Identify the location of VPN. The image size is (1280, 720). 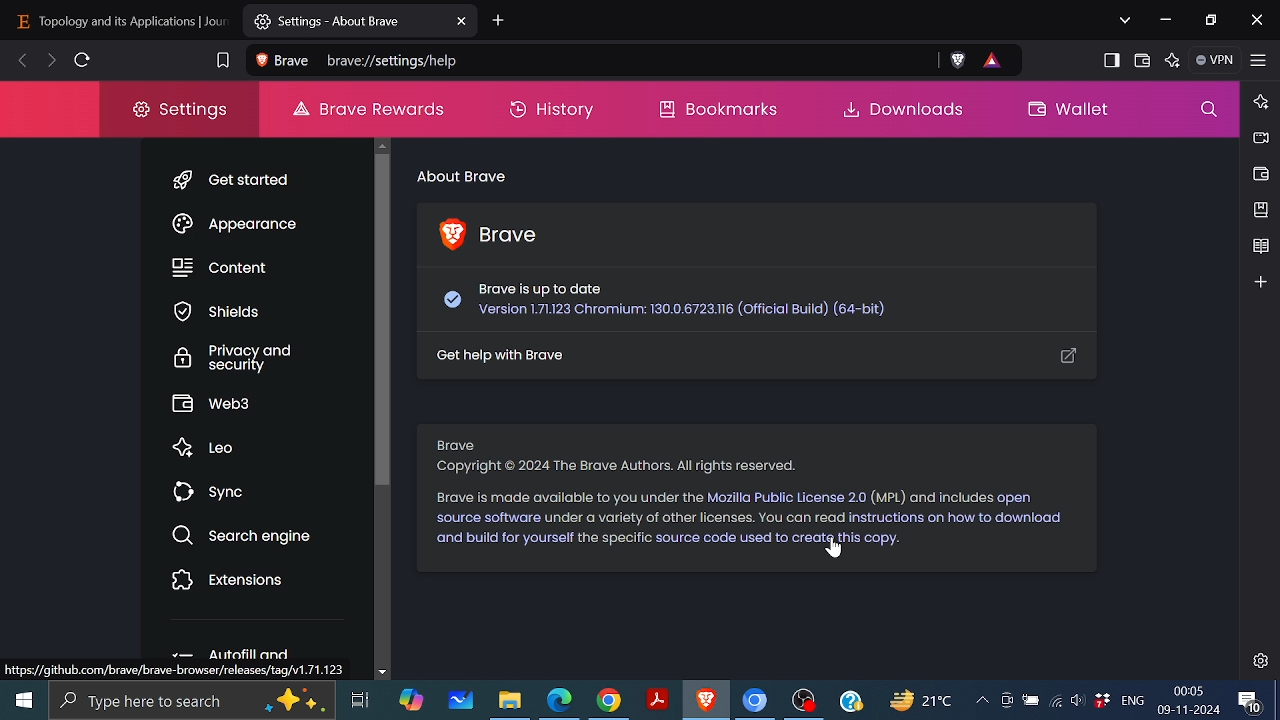
(1213, 59).